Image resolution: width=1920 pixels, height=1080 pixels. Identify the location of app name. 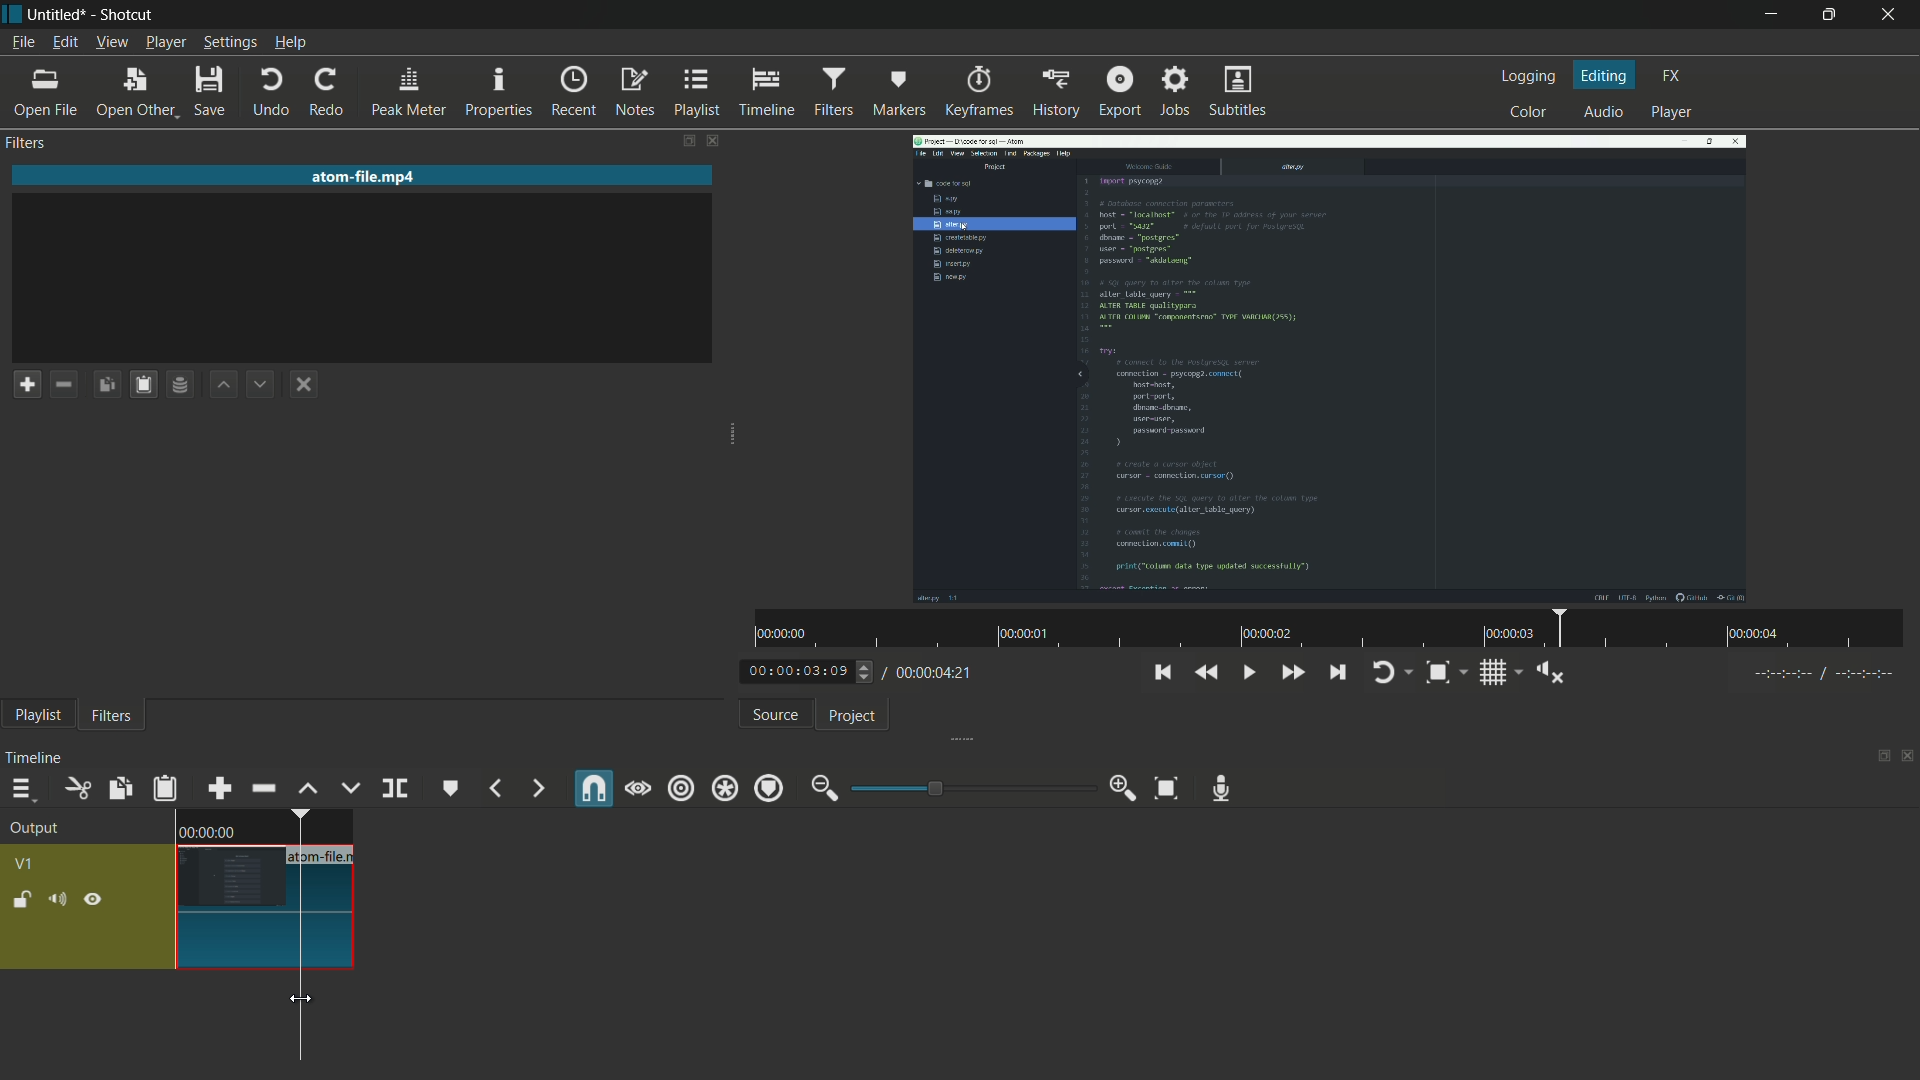
(127, 15).